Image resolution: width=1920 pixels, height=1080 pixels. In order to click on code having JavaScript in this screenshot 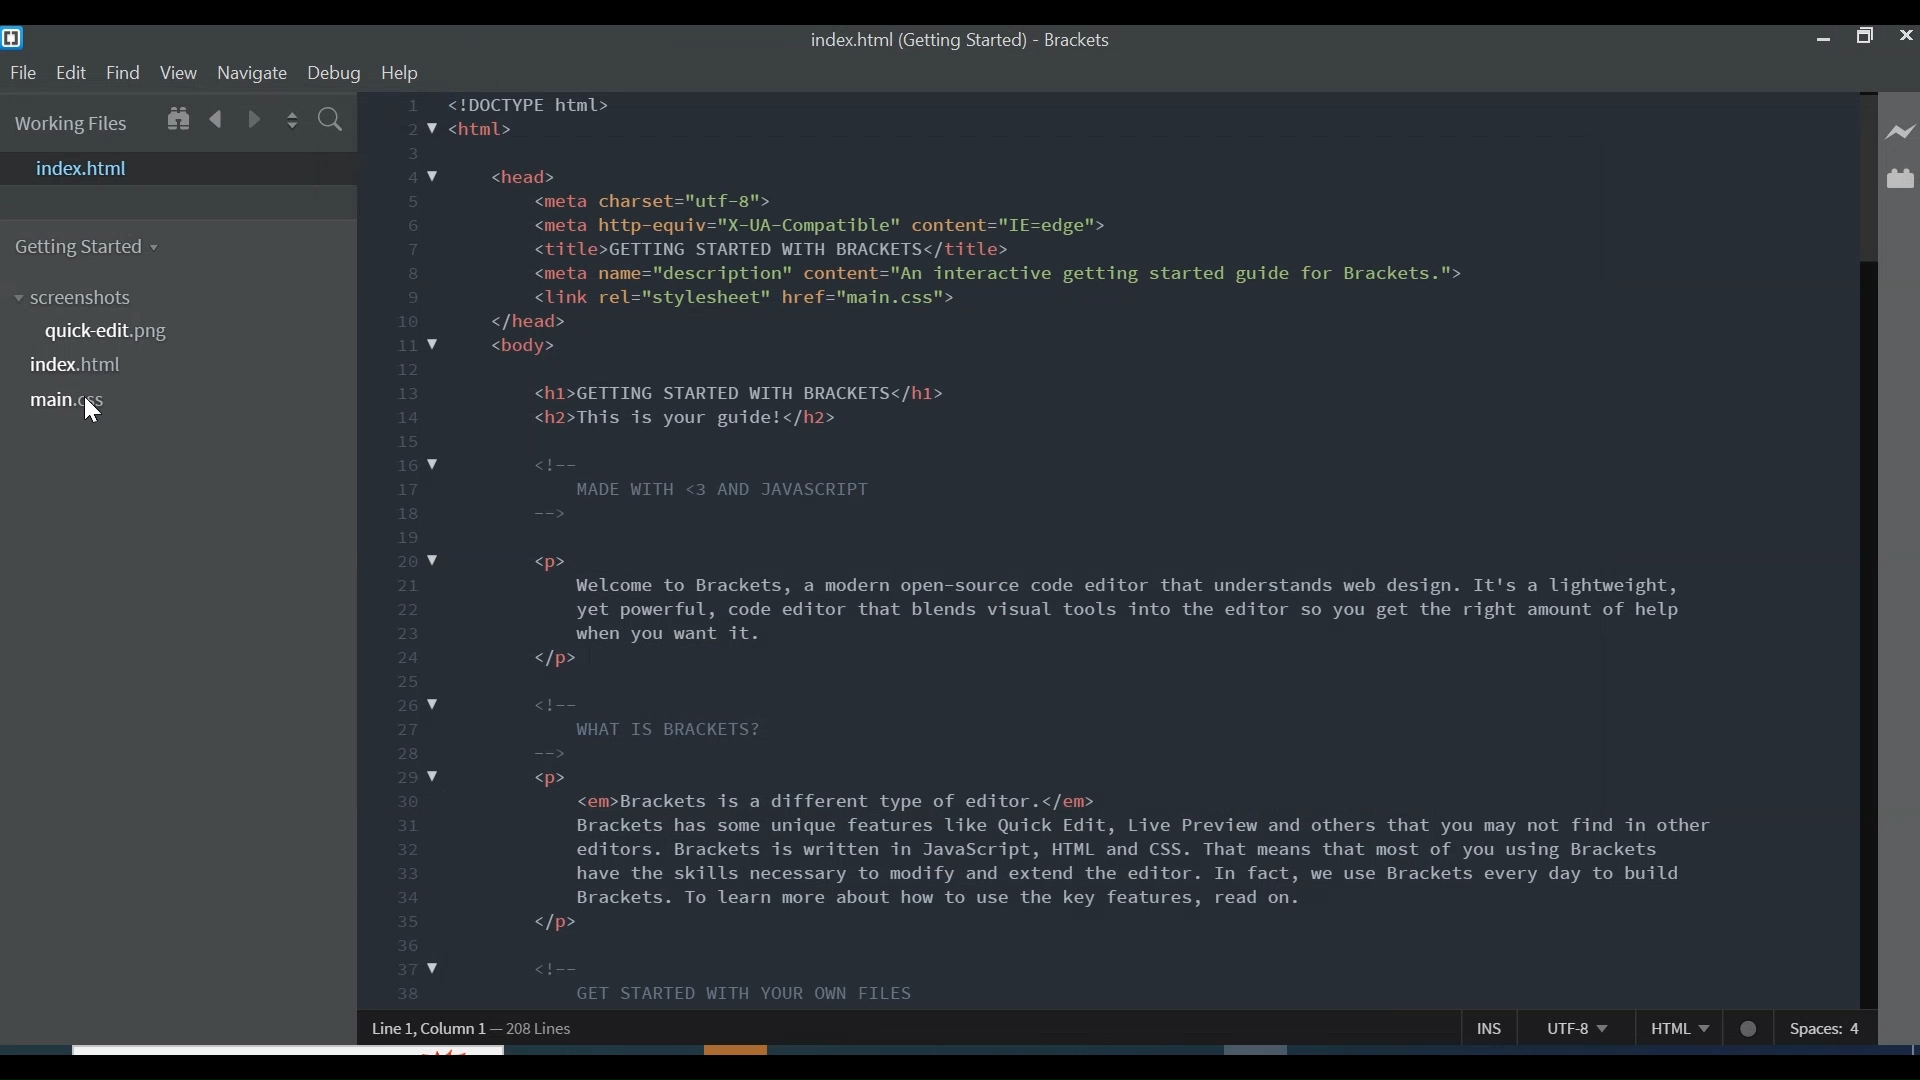, I will do `click(1101, 551)`.